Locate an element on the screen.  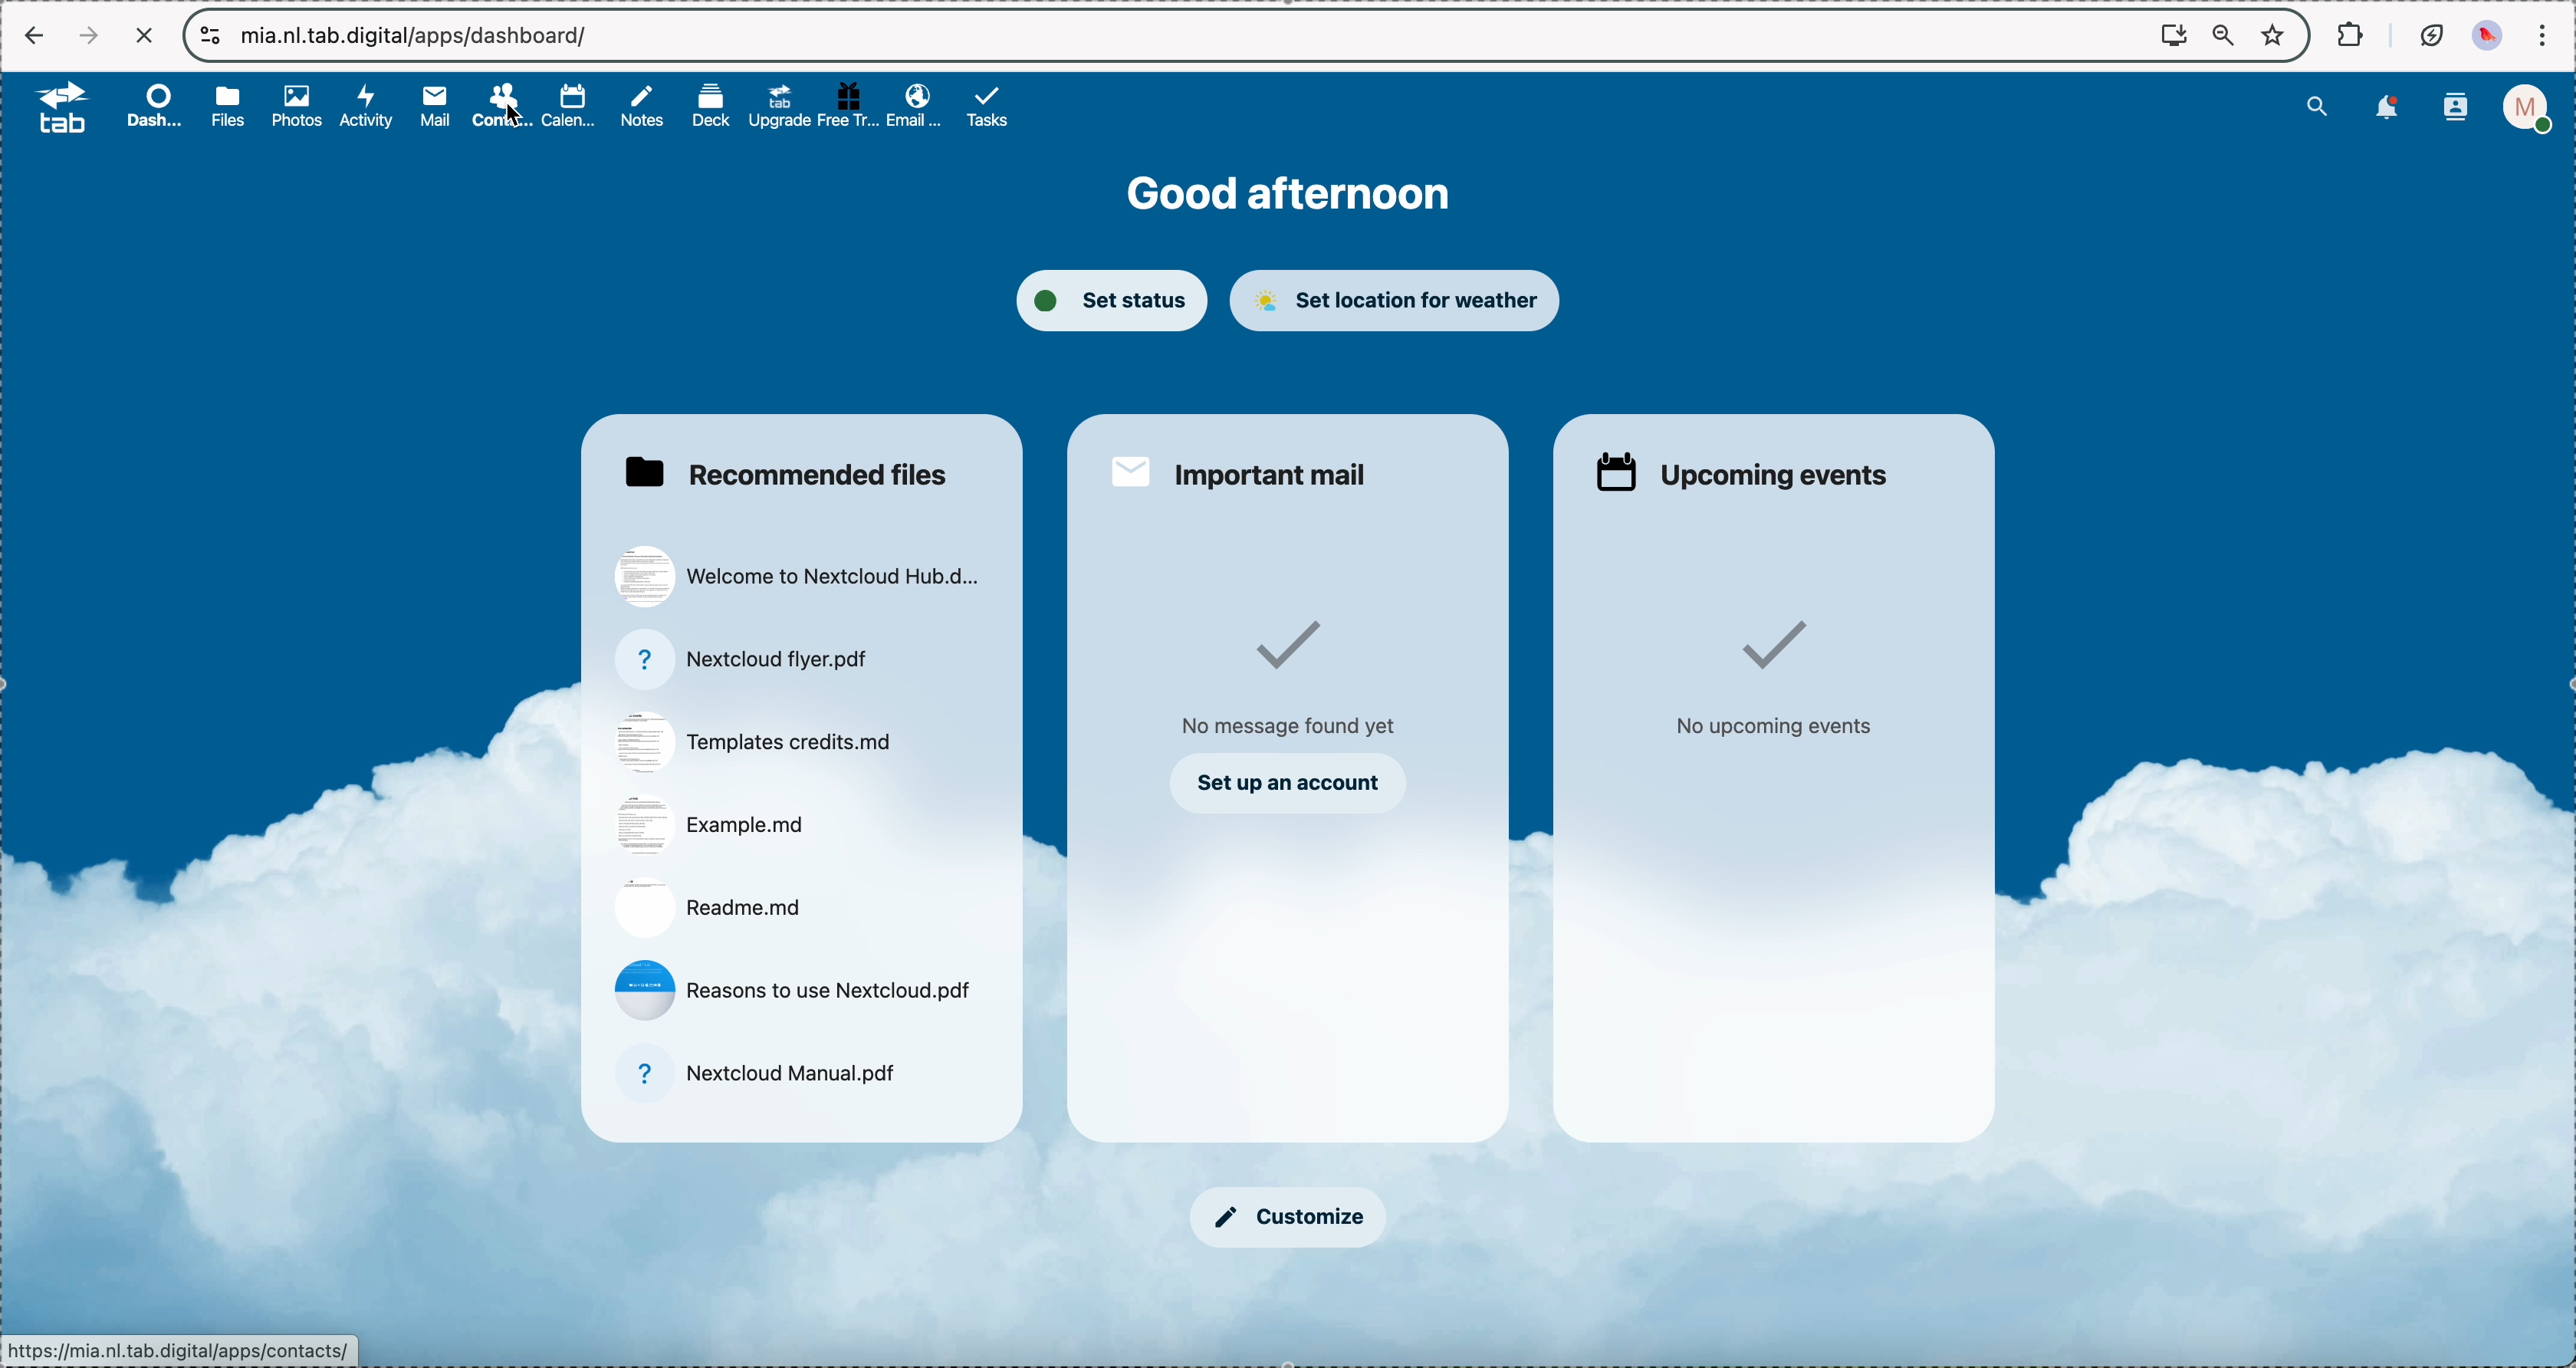
upgrade is located at coordinates (778, 106).